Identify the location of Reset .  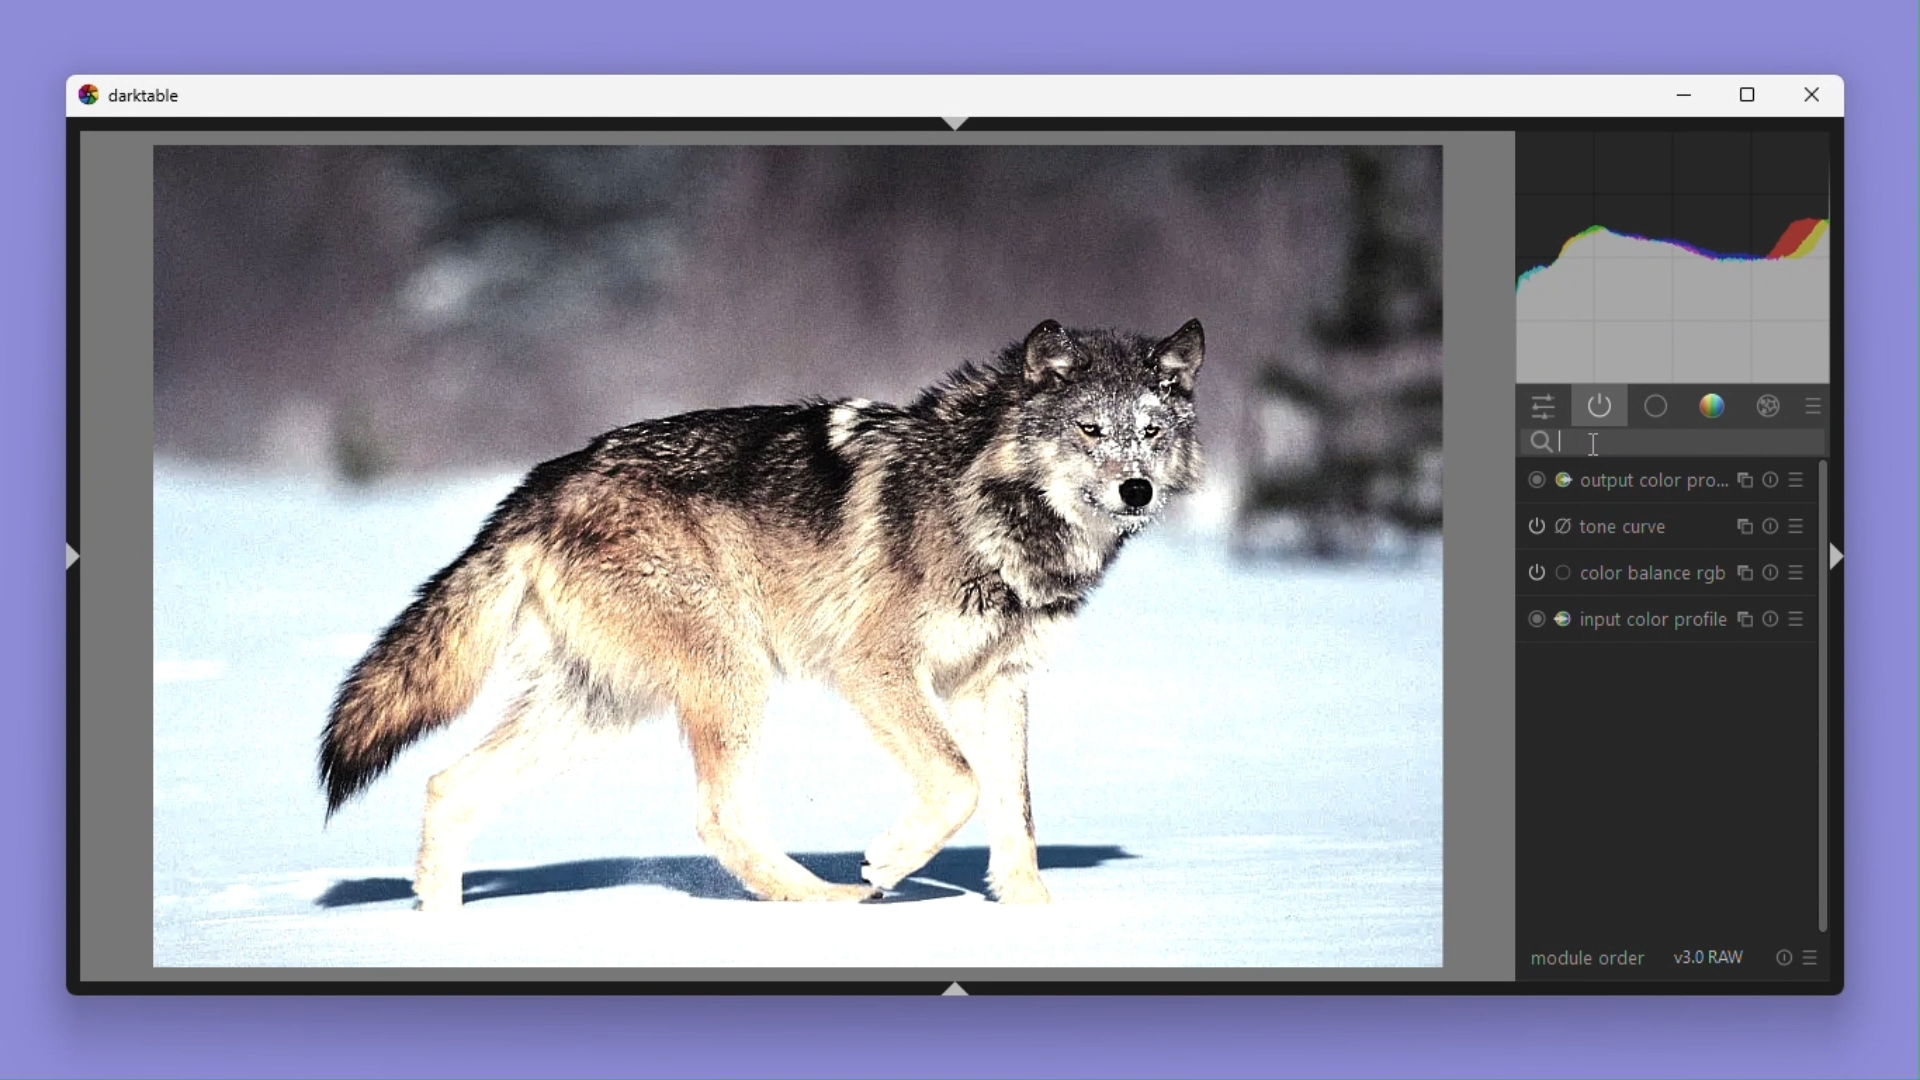
(1773, 573).